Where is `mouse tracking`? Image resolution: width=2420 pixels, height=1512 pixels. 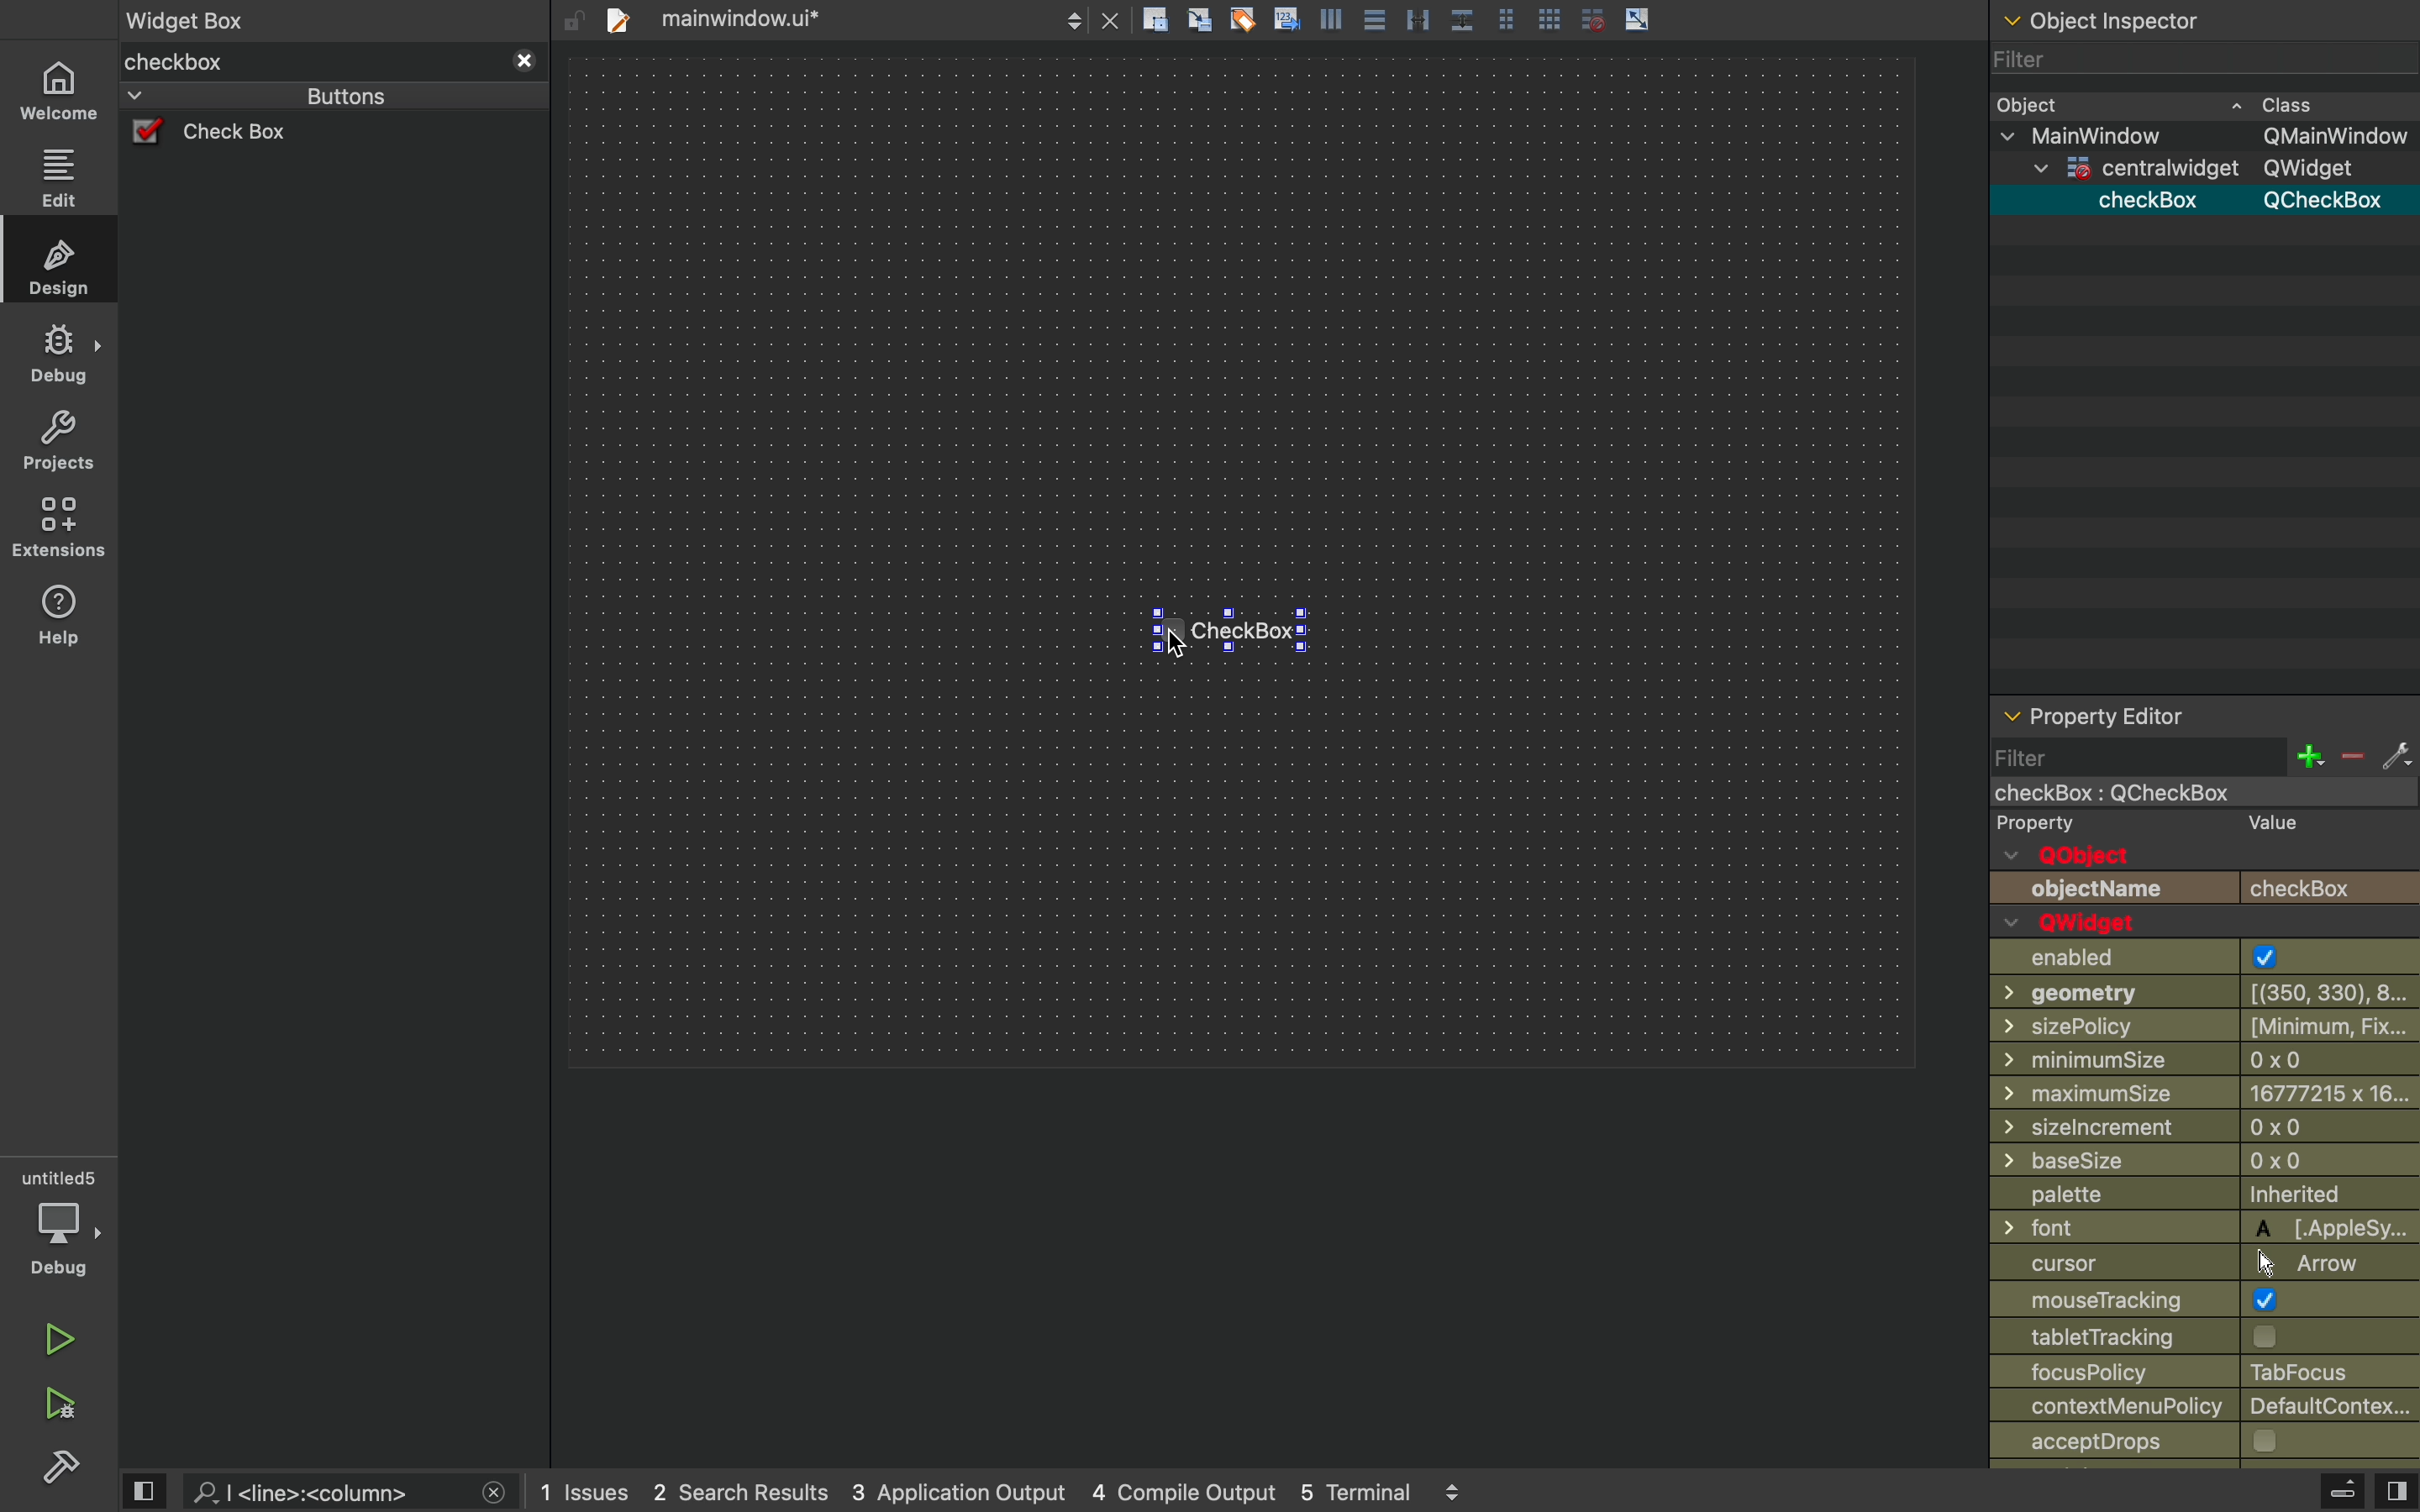
mouse tracking is located at coordinates (2202, 1298).